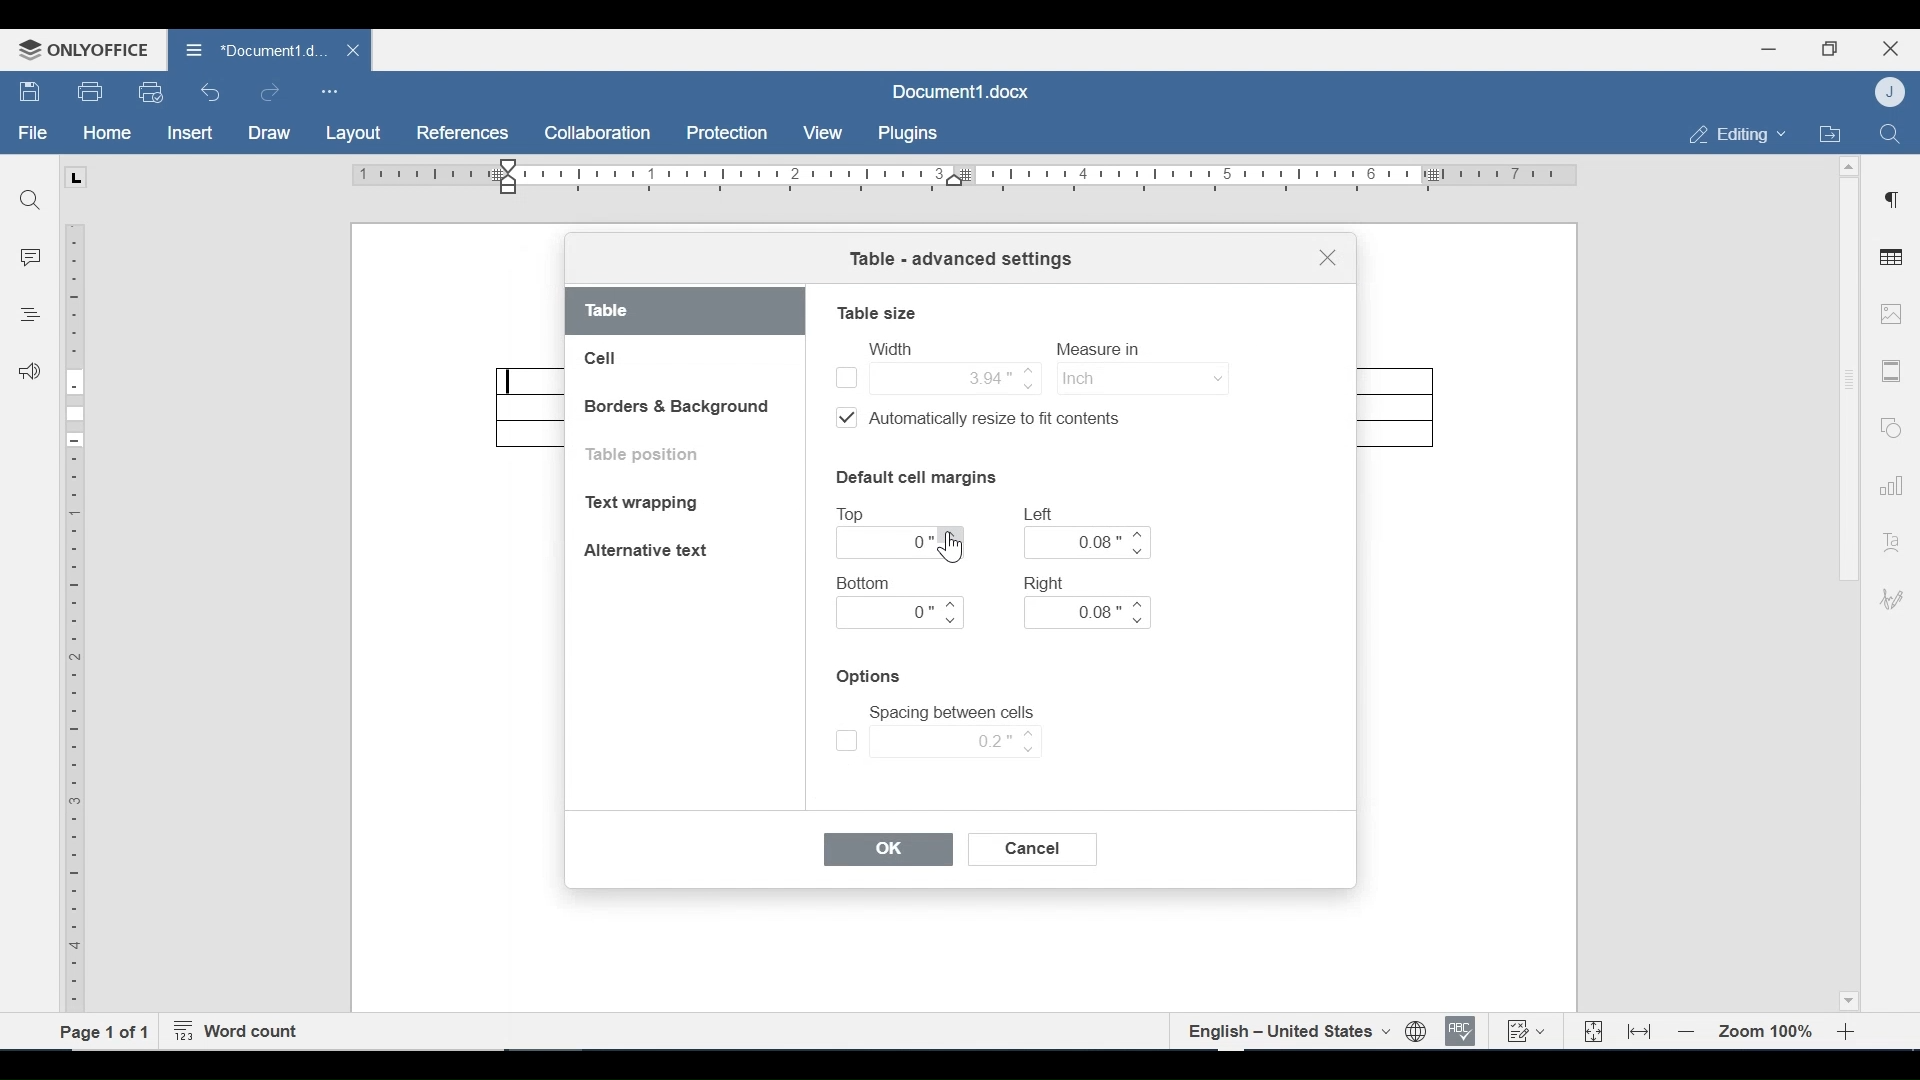  What do you see at coordinates (1140, 377) in the screenshot?
I see `Inch` at bounding box center [1140, 377].